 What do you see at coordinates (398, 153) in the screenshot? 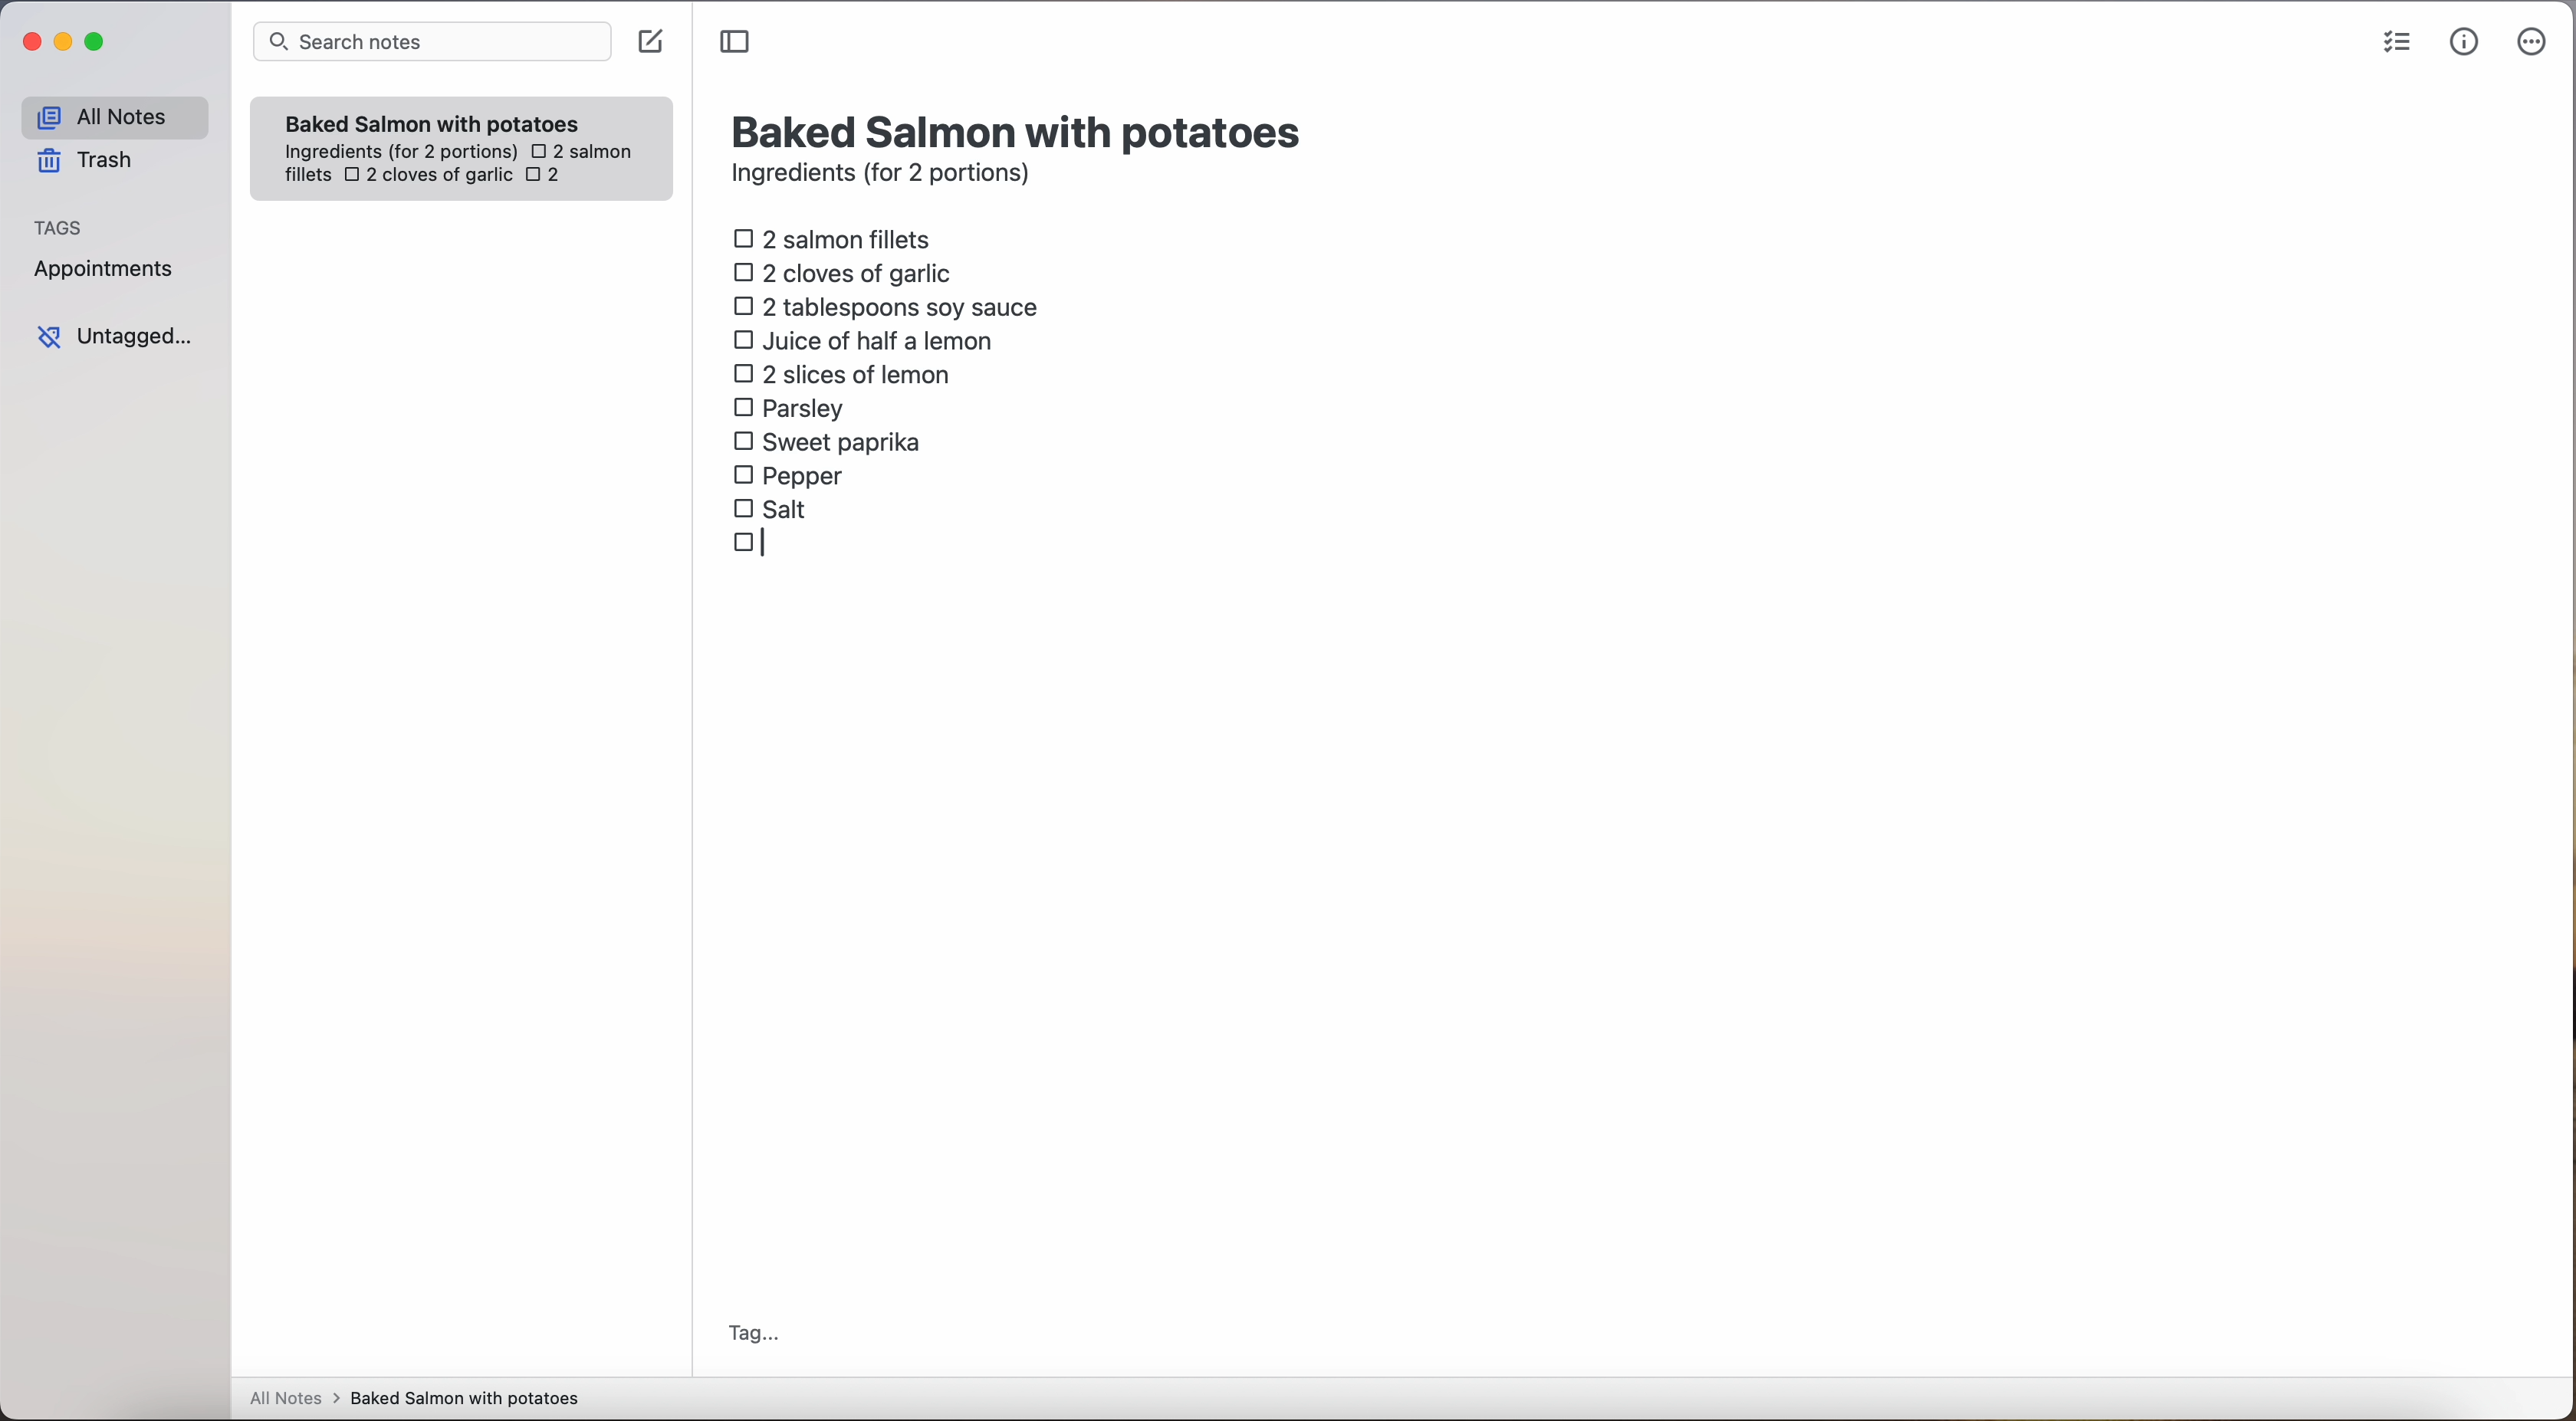
I see `ingredientes (for 2 portions)` at bounding box center [398, 153].